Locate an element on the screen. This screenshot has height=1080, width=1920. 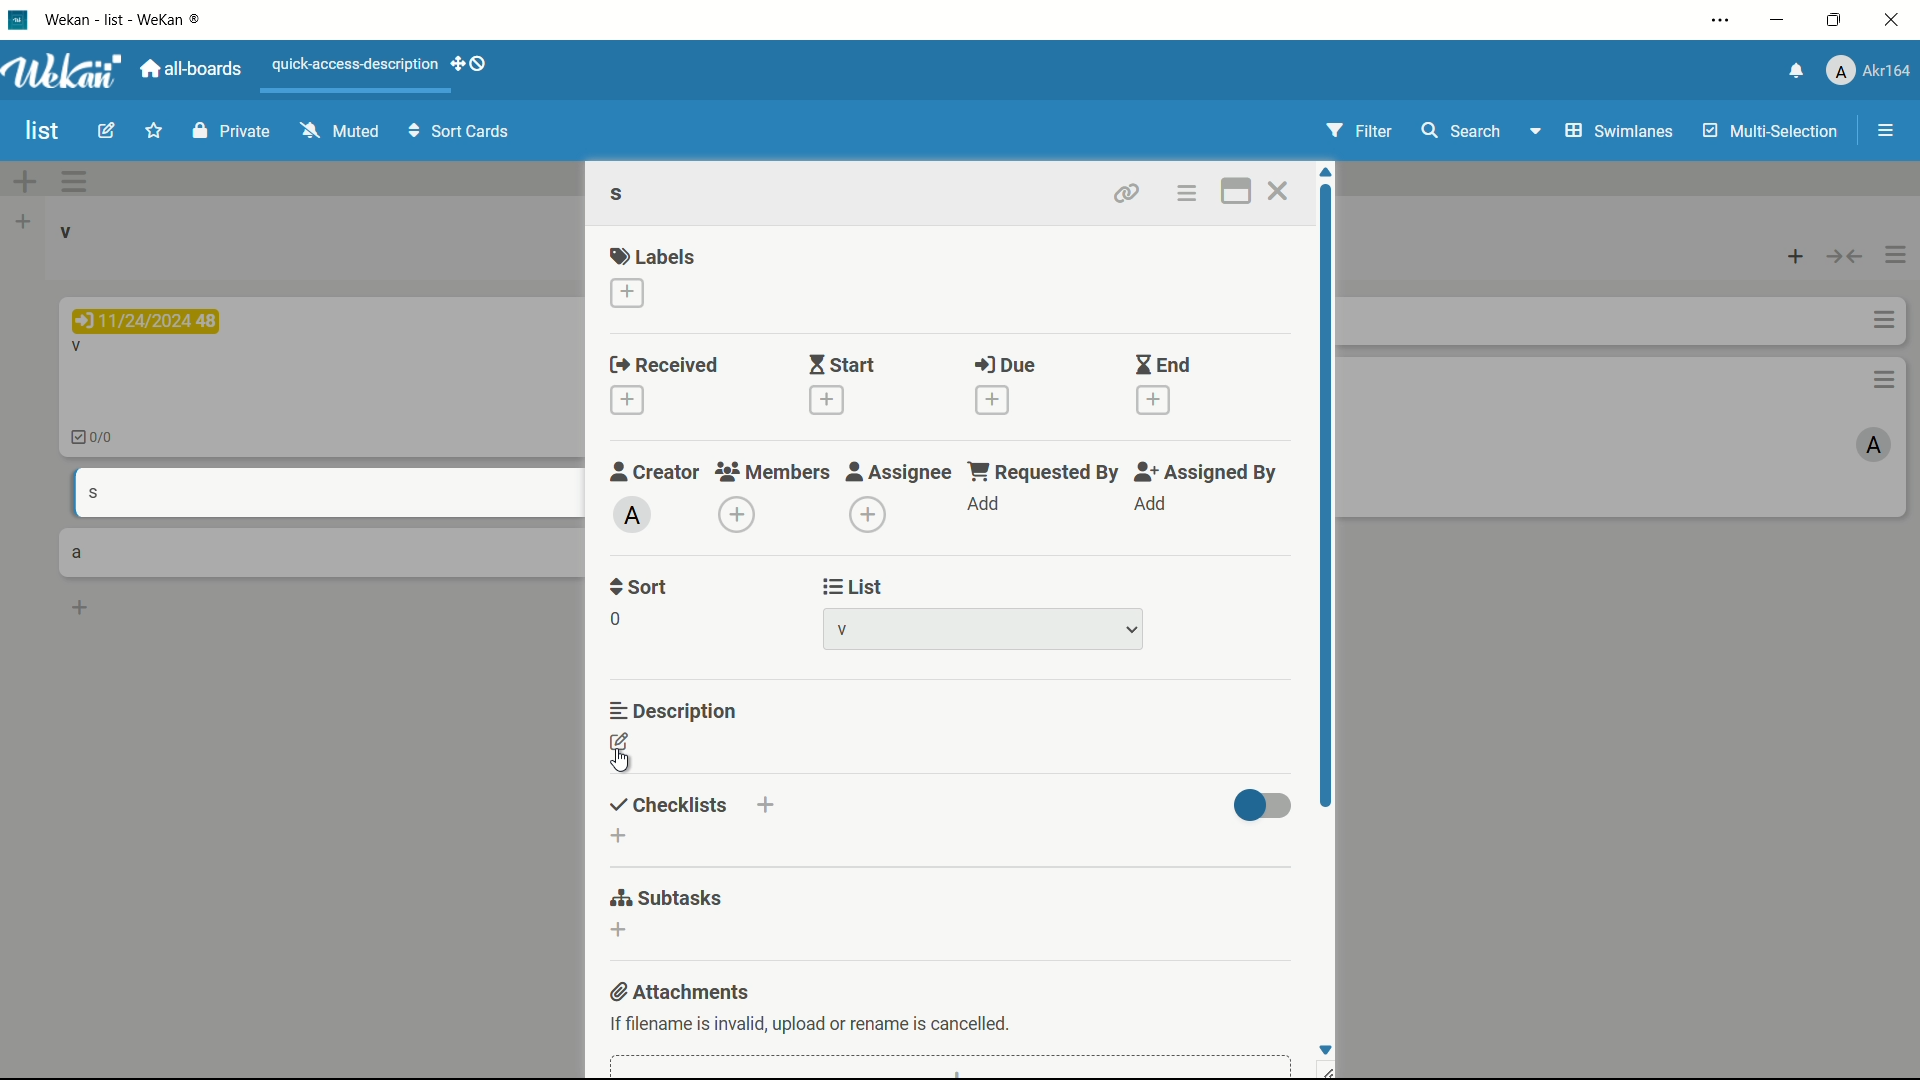
s is located at coordinates (622, 193).